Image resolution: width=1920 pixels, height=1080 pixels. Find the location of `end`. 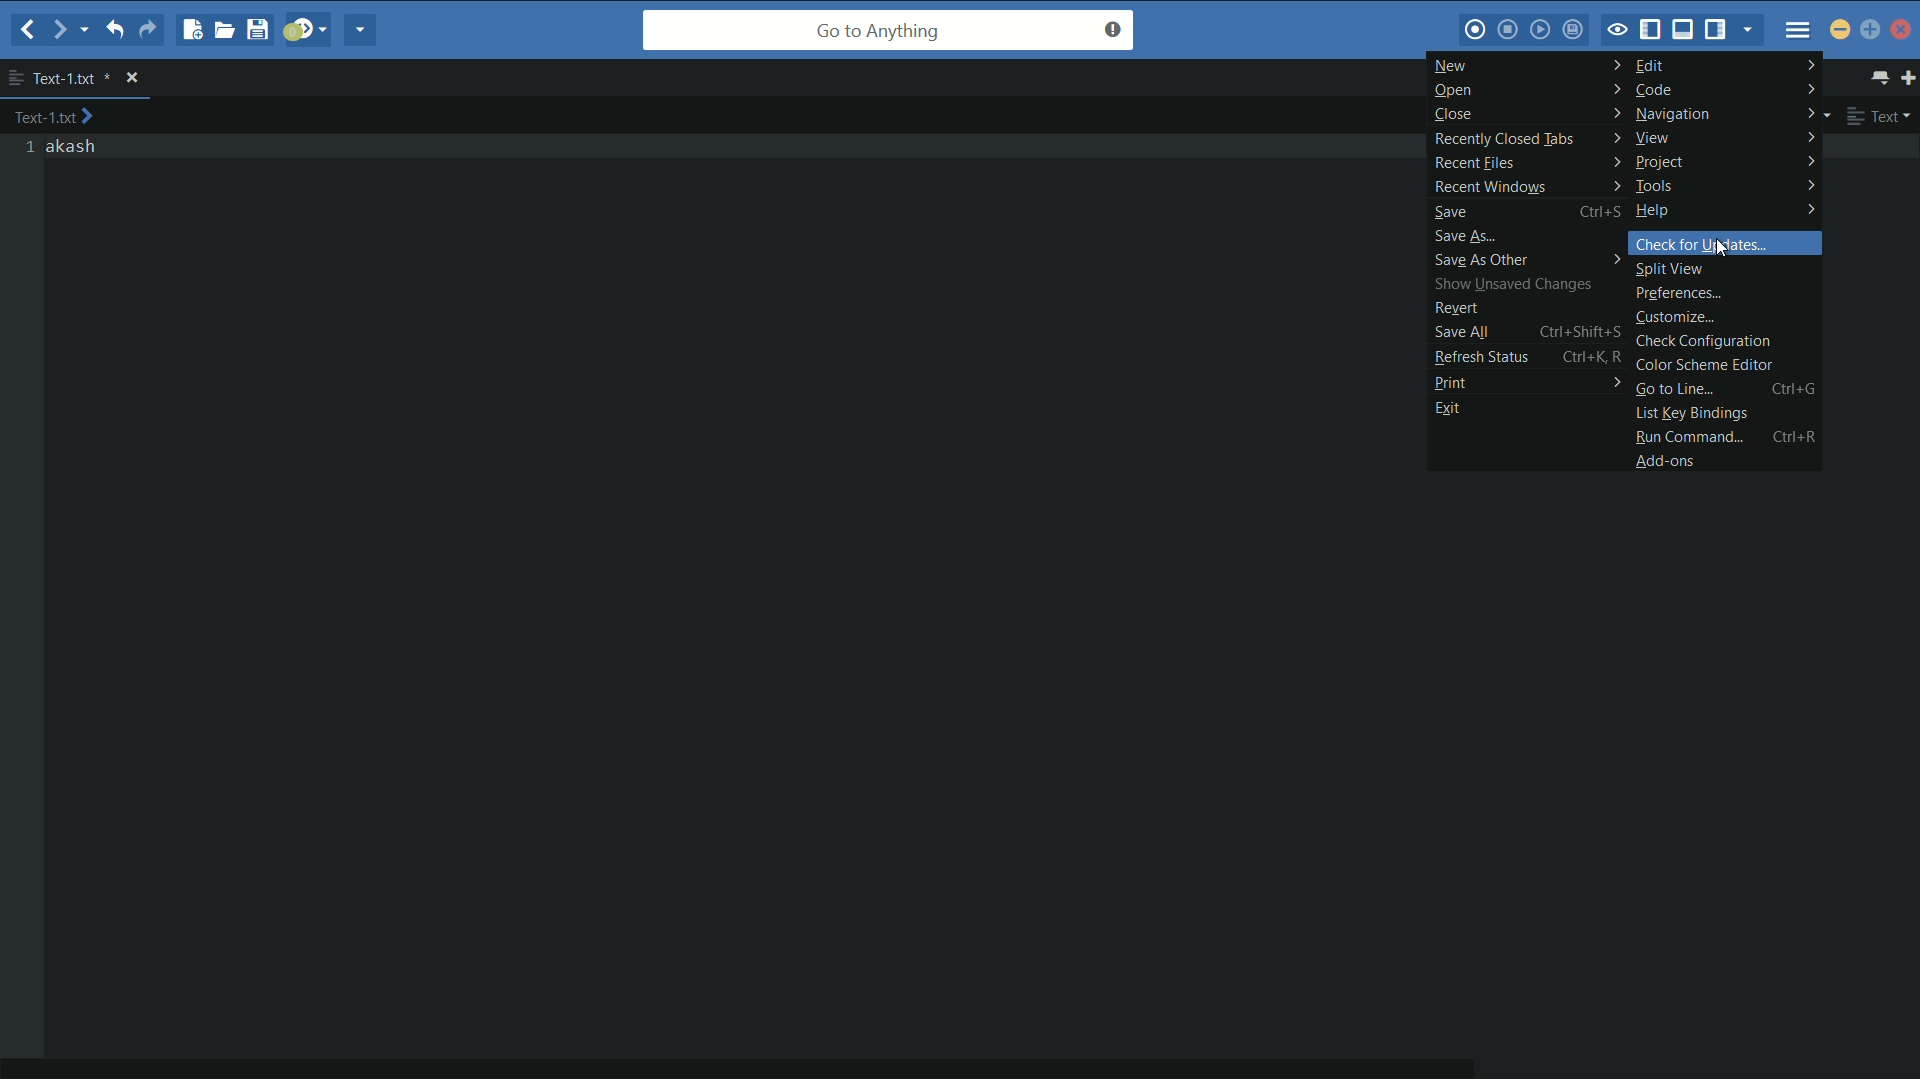

end is located at coordinates (89, 30).